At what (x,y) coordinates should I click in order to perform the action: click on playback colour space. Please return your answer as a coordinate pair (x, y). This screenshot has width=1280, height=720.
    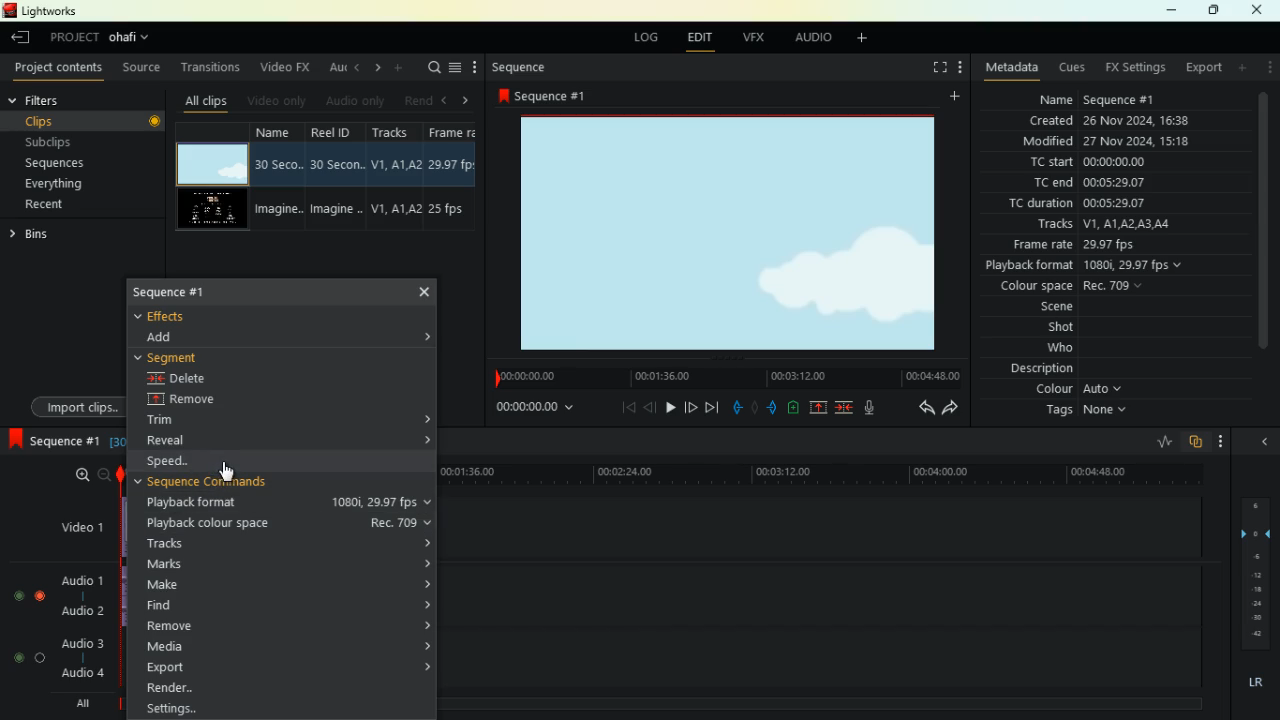
    Looking at the image, I should click on (286, 523).